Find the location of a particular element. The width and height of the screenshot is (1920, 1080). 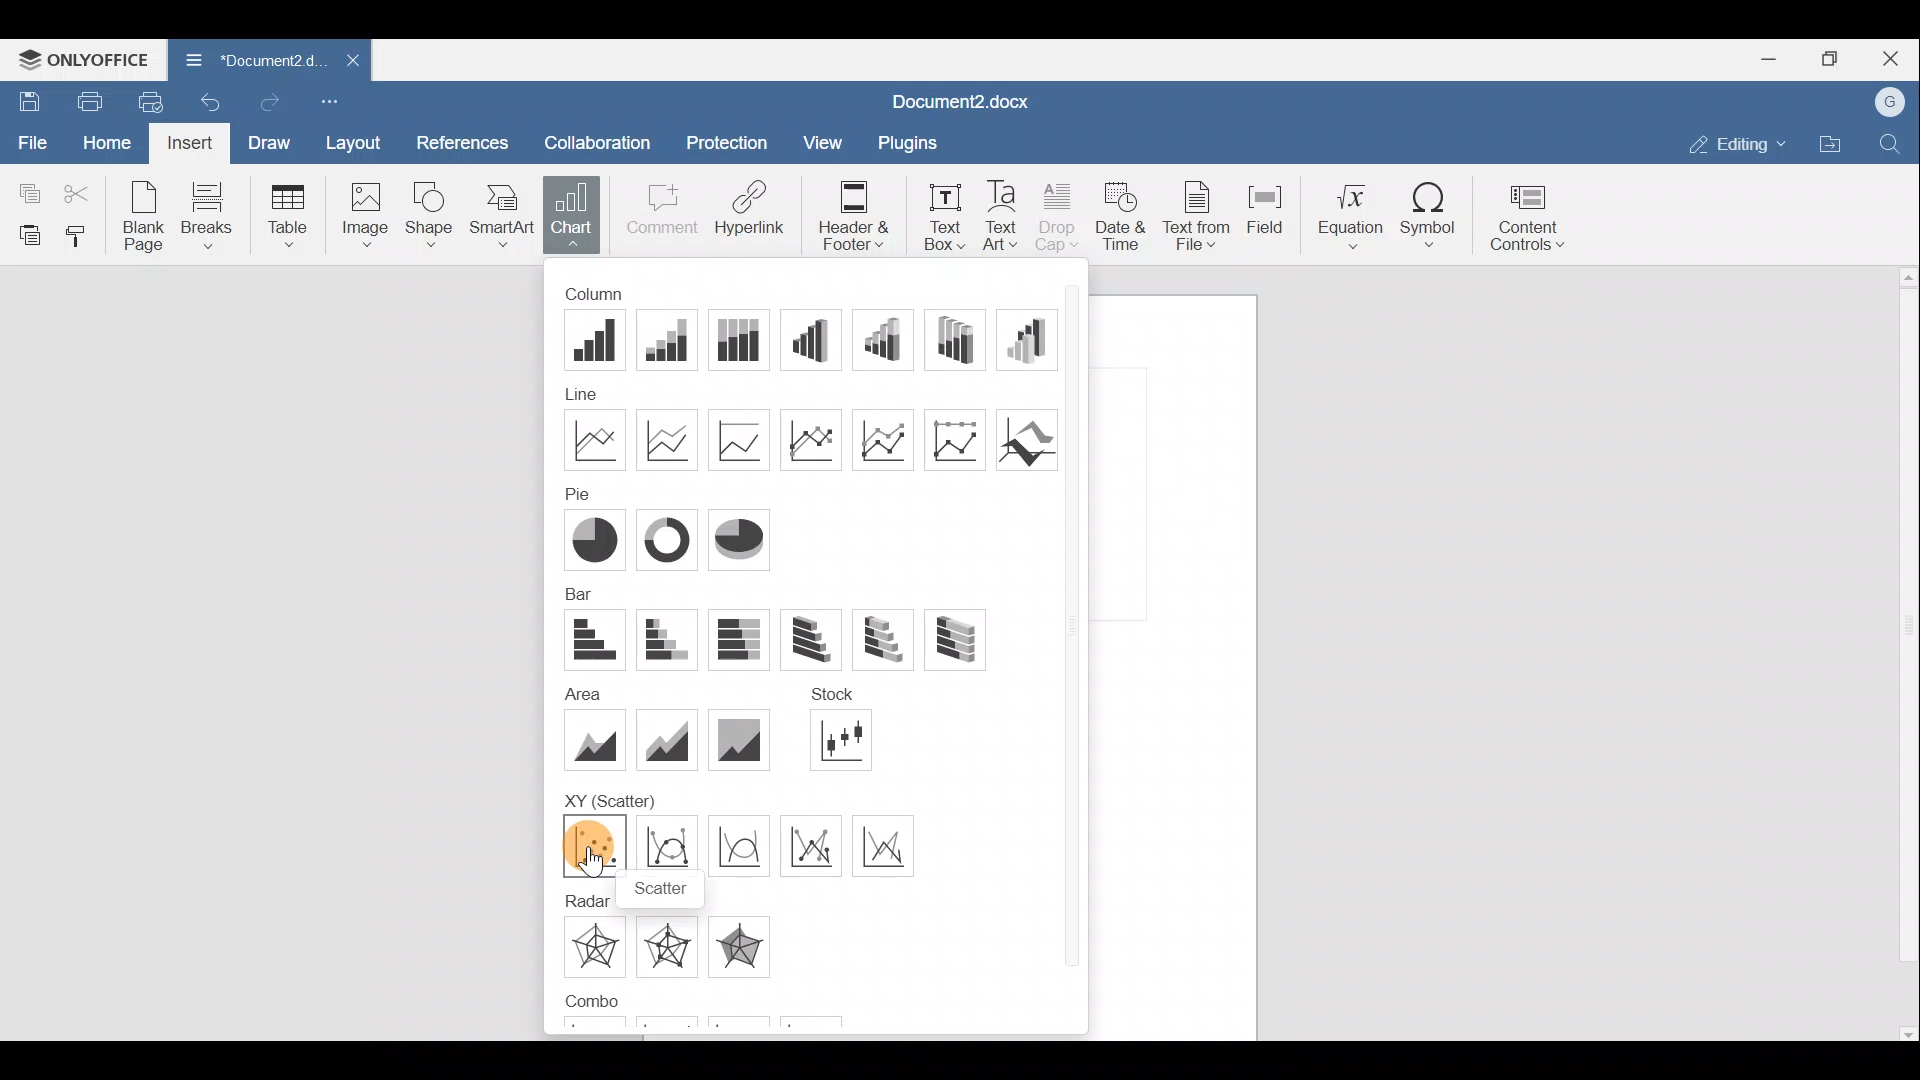

Symbol is located at coordinates (1430, 220).